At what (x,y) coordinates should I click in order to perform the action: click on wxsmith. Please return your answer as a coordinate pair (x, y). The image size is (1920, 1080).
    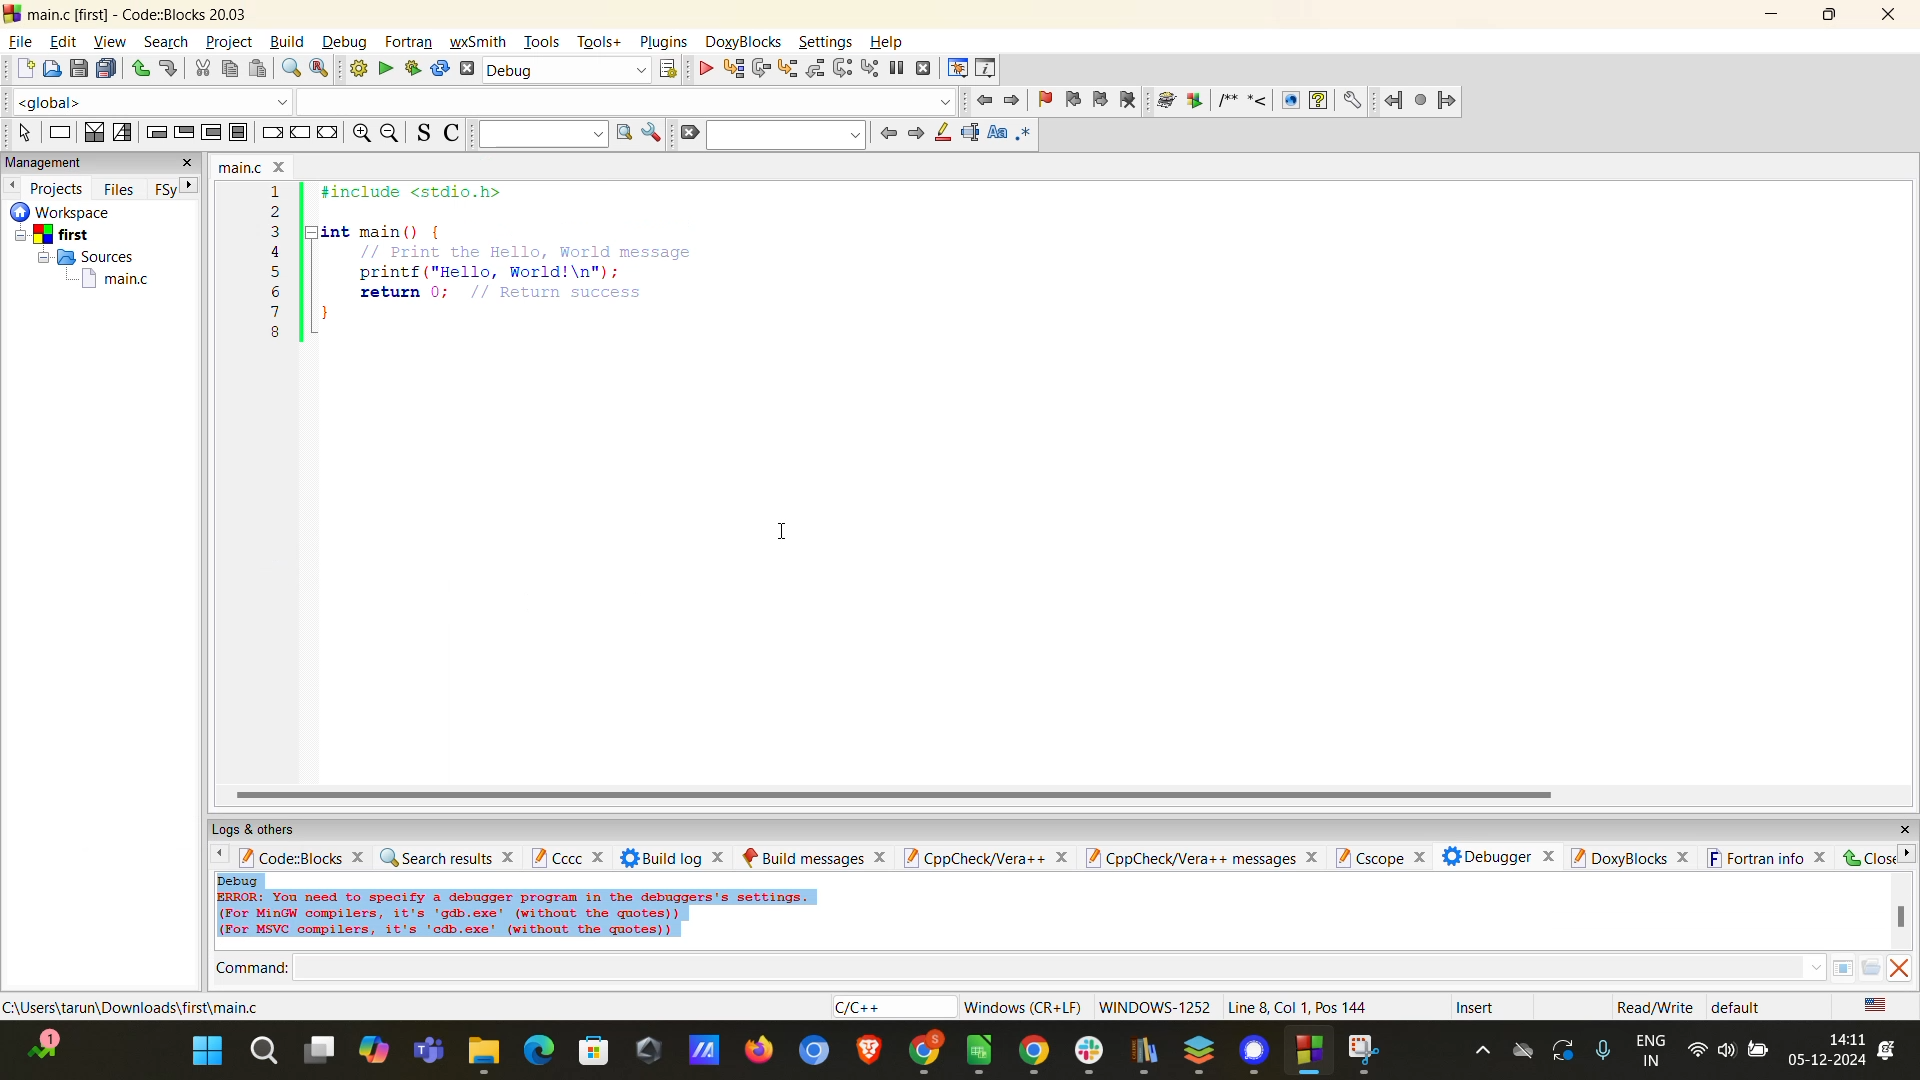
    Looking at the image, I should click on (478, 39).